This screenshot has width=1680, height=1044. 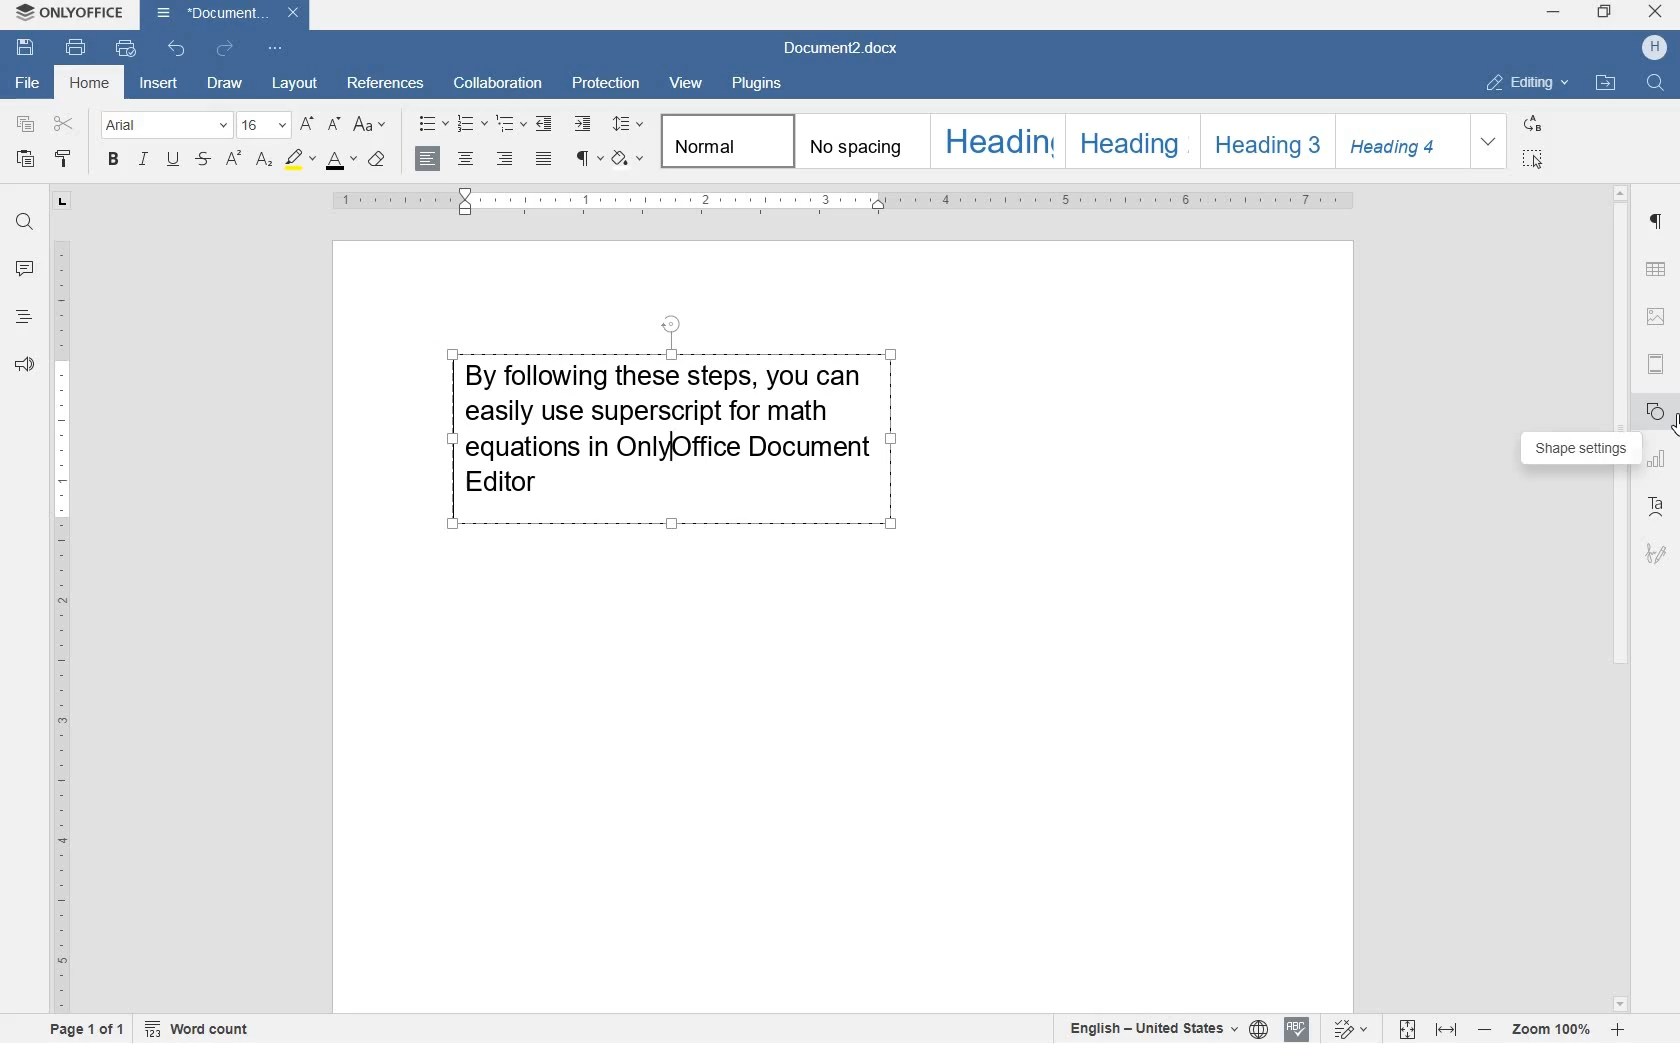 I want to click on paragraph settings, so click(x=1656, y=222).